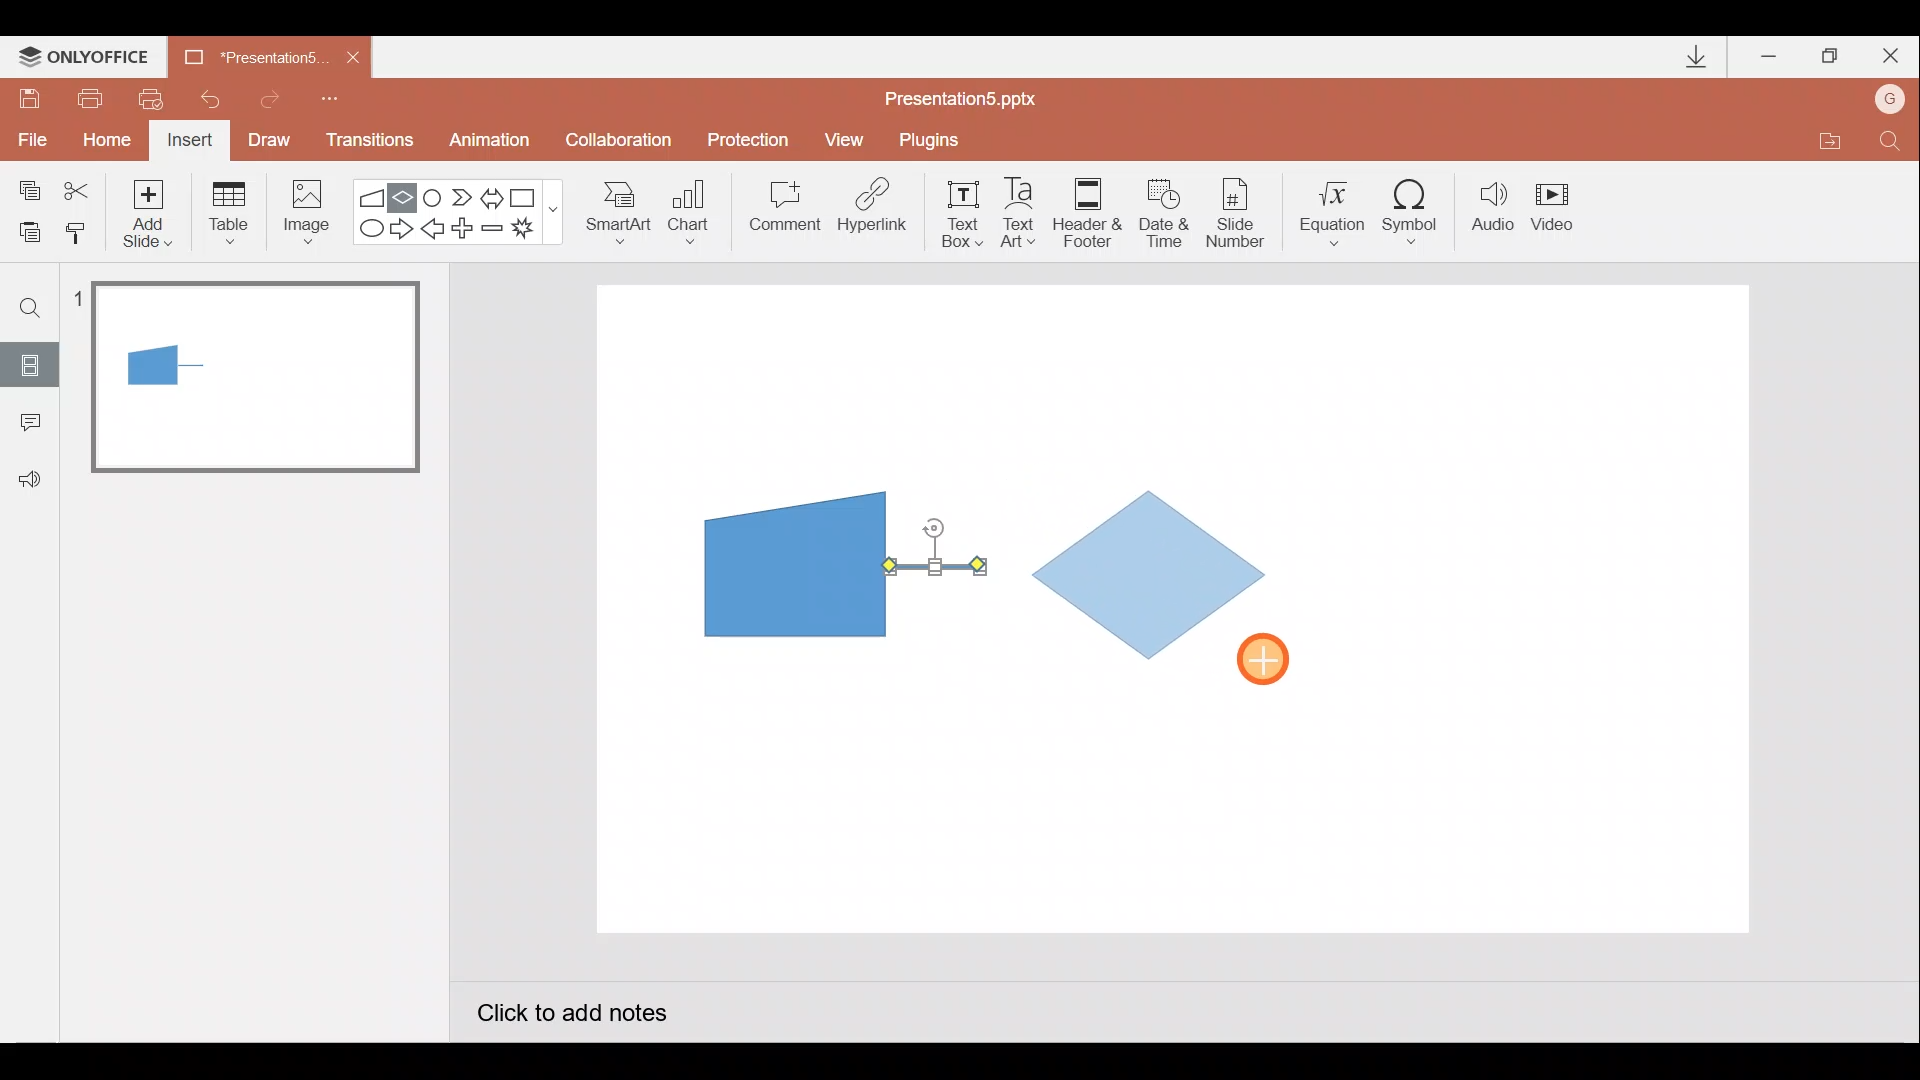 This screenshot has width=1920, height=1080. What do you see at coordinates (1560, 209) in the screenshot?
I see `Video` at bounding box center [1560, 209].